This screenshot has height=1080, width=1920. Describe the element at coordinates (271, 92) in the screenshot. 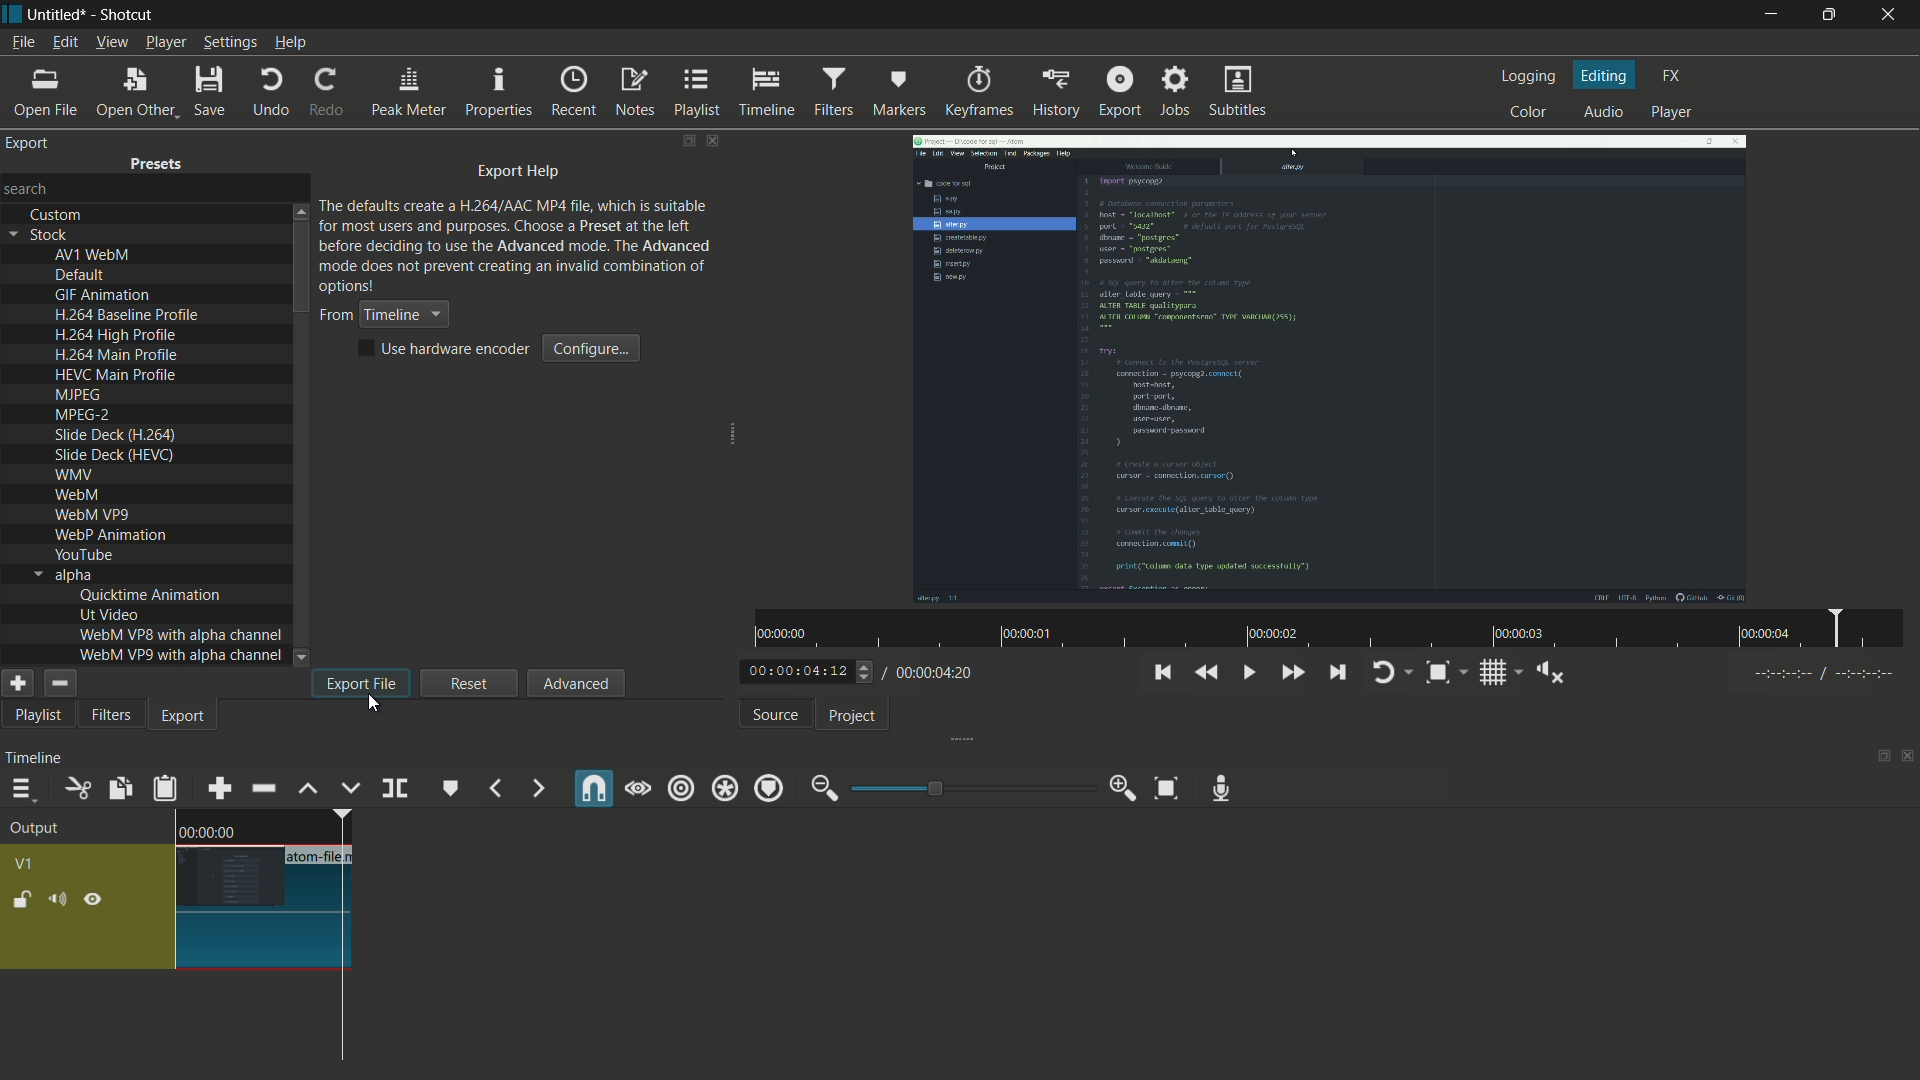

I see `undo` at that location.